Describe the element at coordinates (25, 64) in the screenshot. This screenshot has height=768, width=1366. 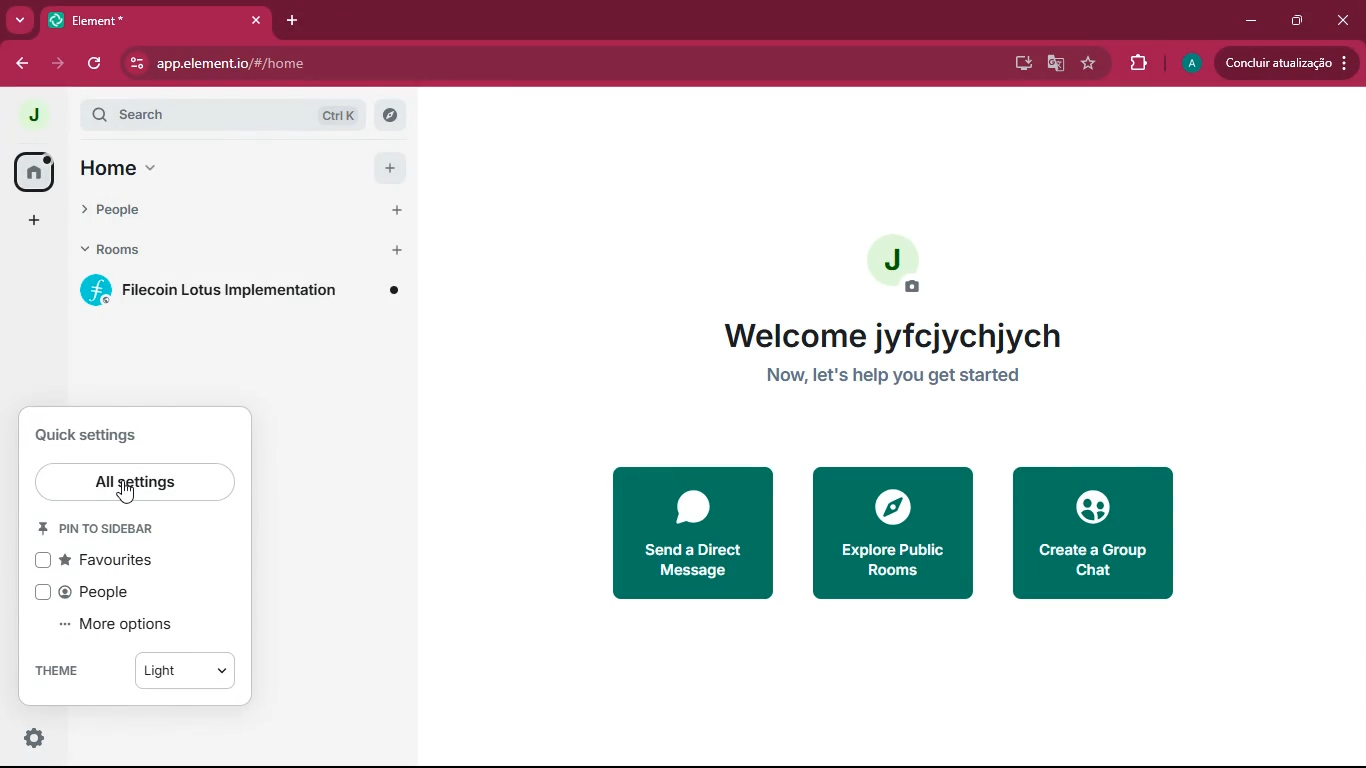
I see `back` at that location.